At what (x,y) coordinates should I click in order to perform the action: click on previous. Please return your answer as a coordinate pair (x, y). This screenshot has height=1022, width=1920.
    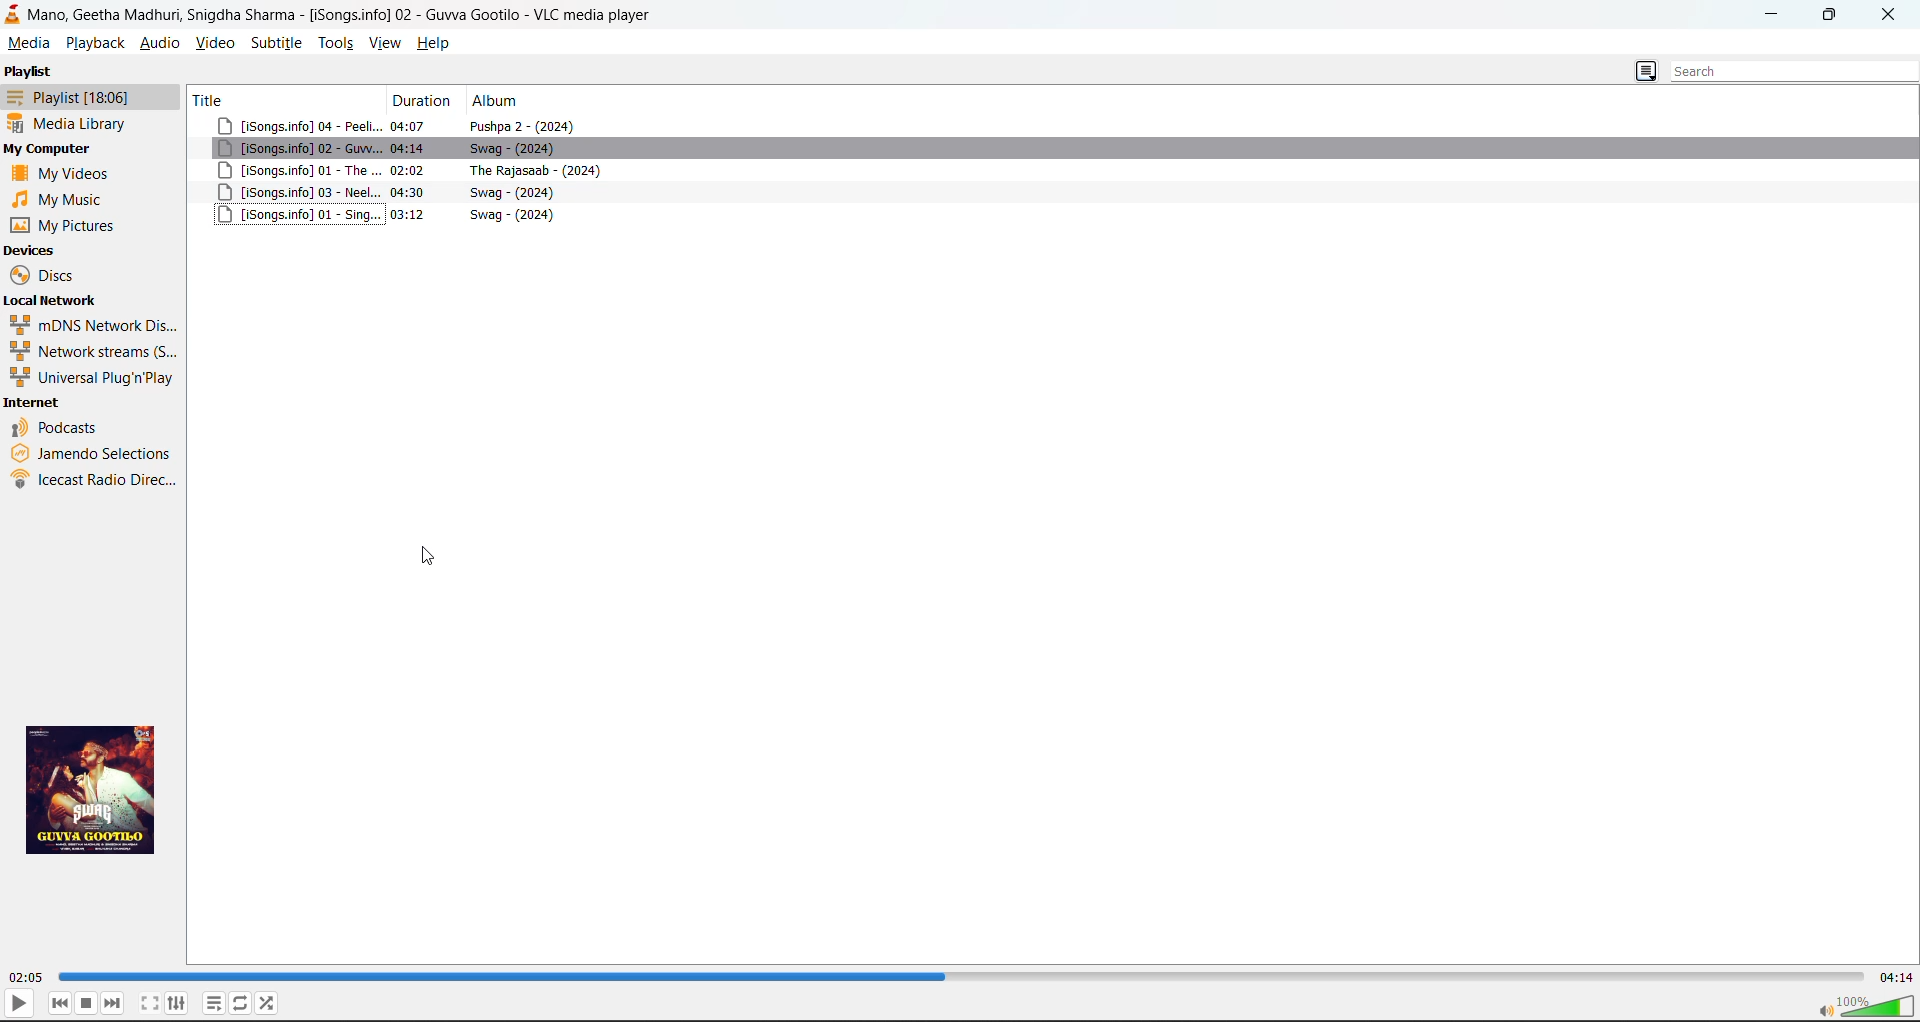
    Looking at the image, I should click on (60, 1004).